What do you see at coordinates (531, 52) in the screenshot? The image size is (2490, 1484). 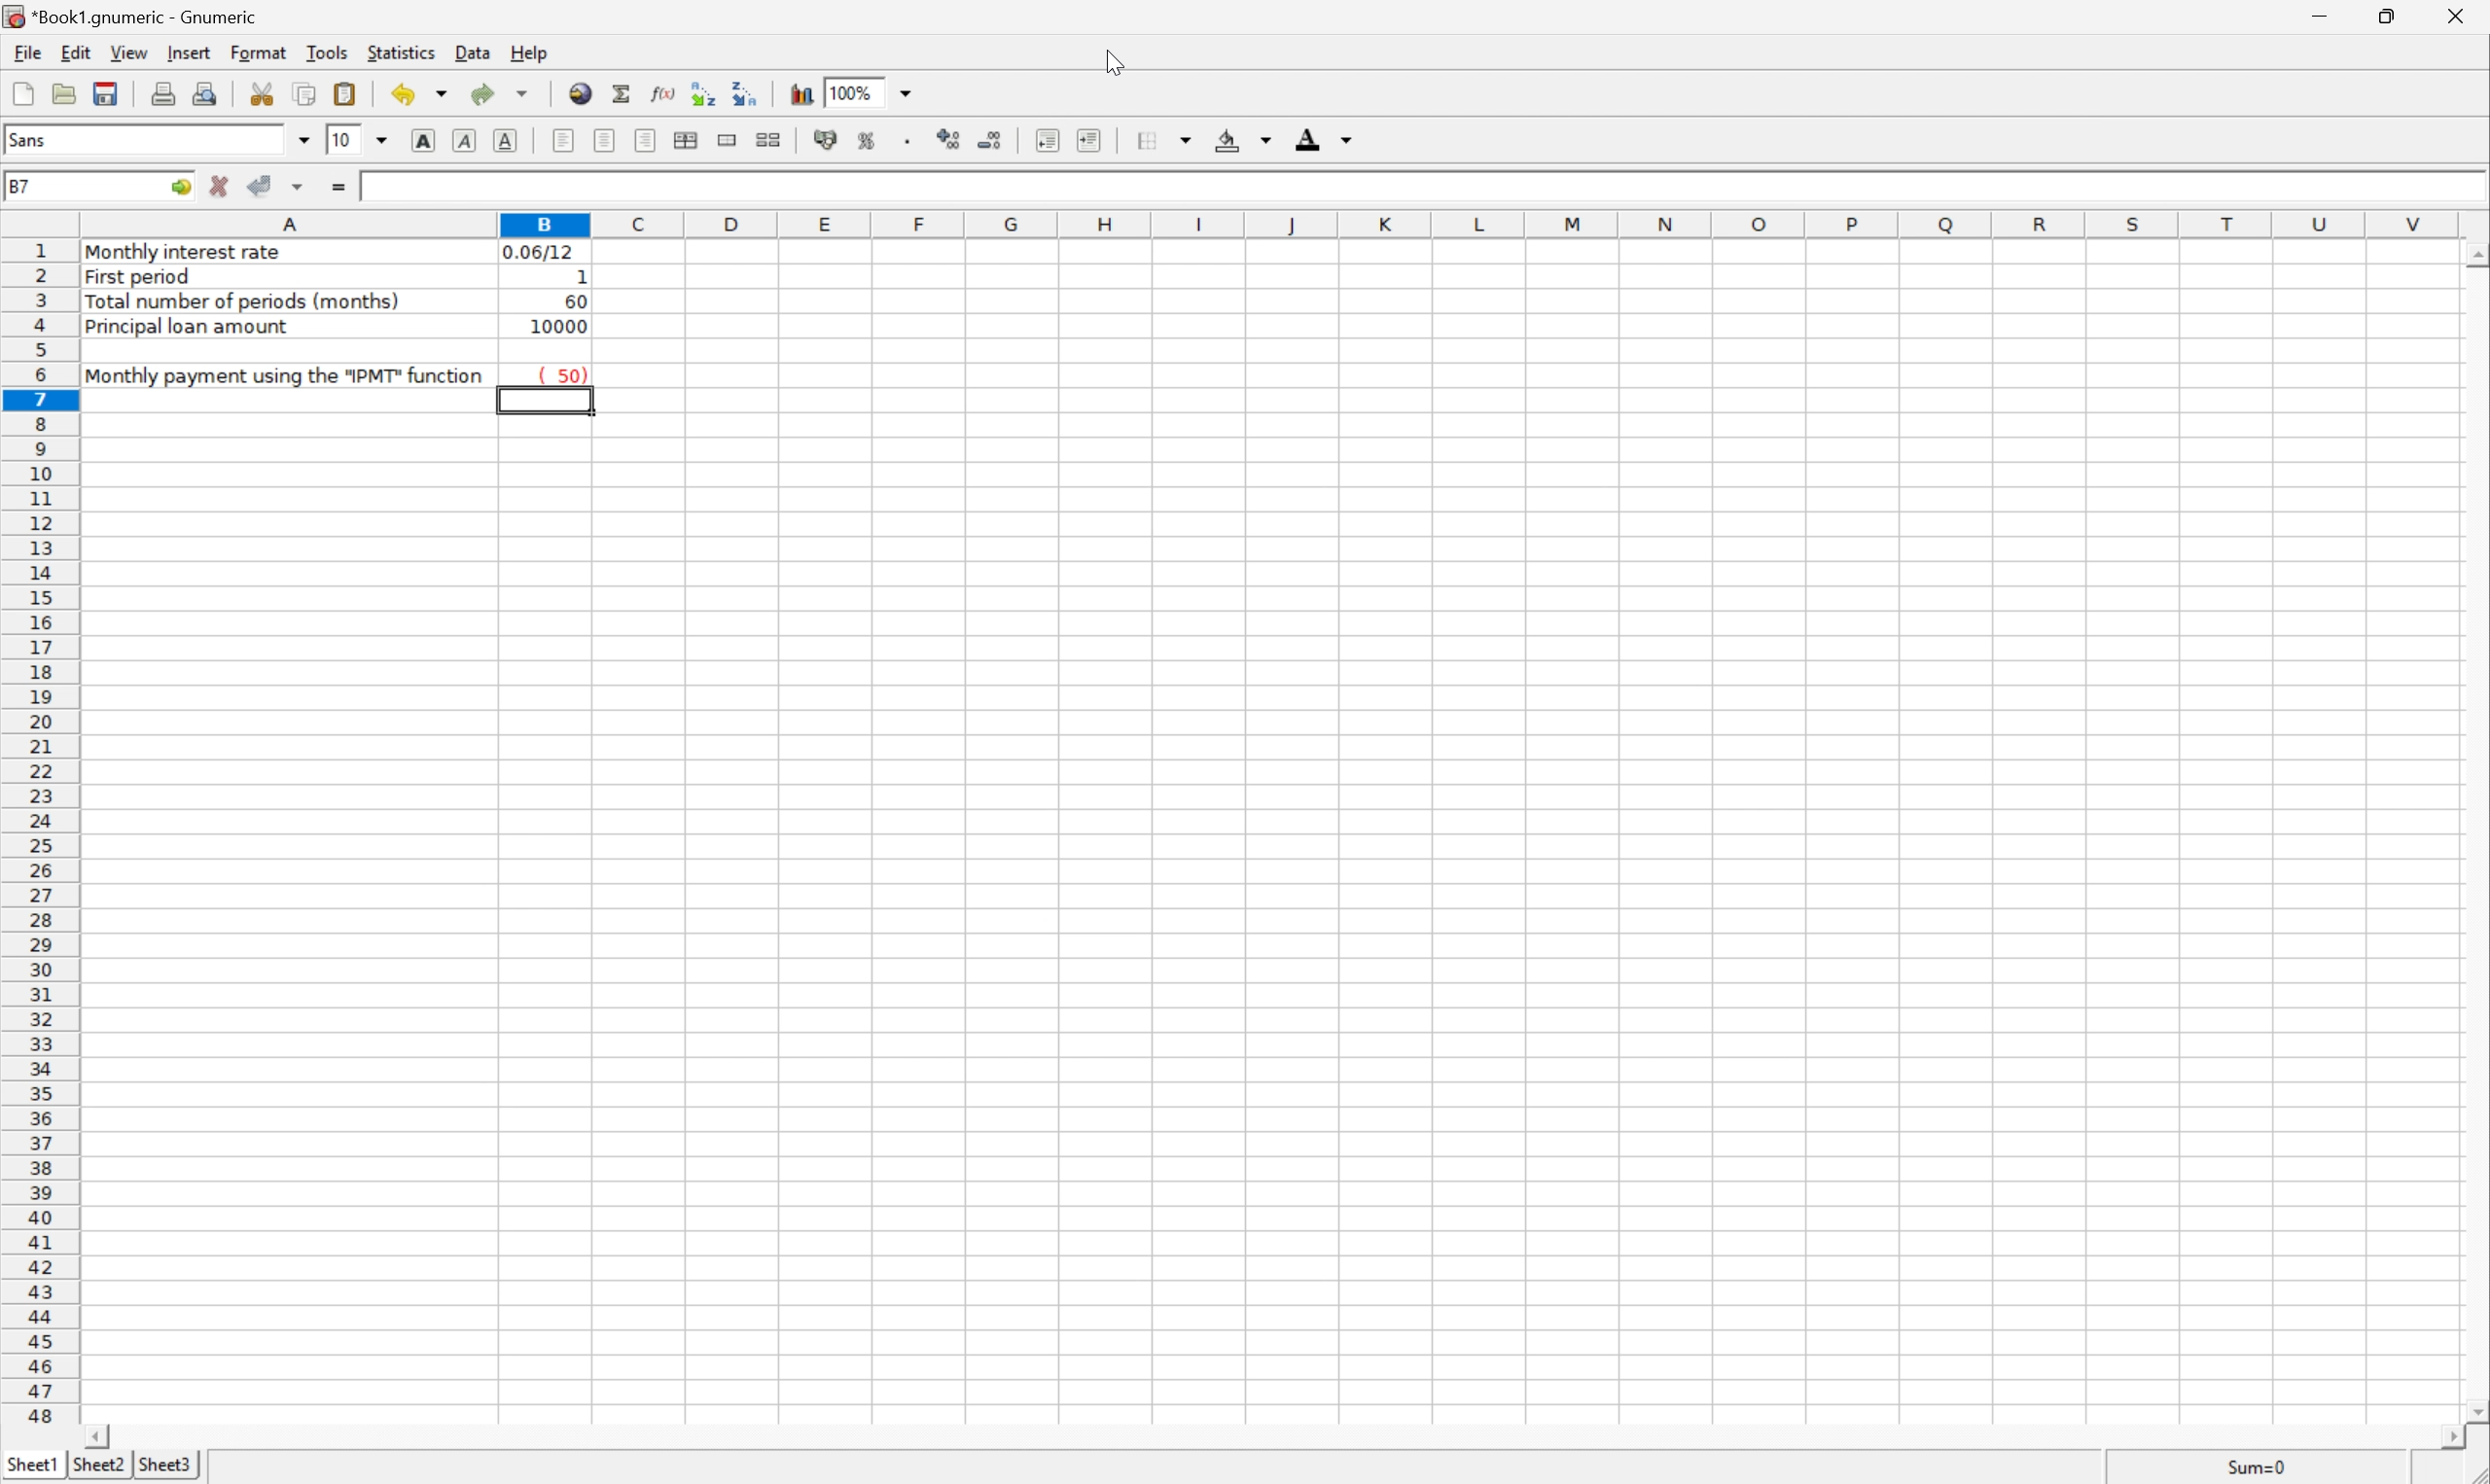 I see `Help` at bounding box center [531, 52].